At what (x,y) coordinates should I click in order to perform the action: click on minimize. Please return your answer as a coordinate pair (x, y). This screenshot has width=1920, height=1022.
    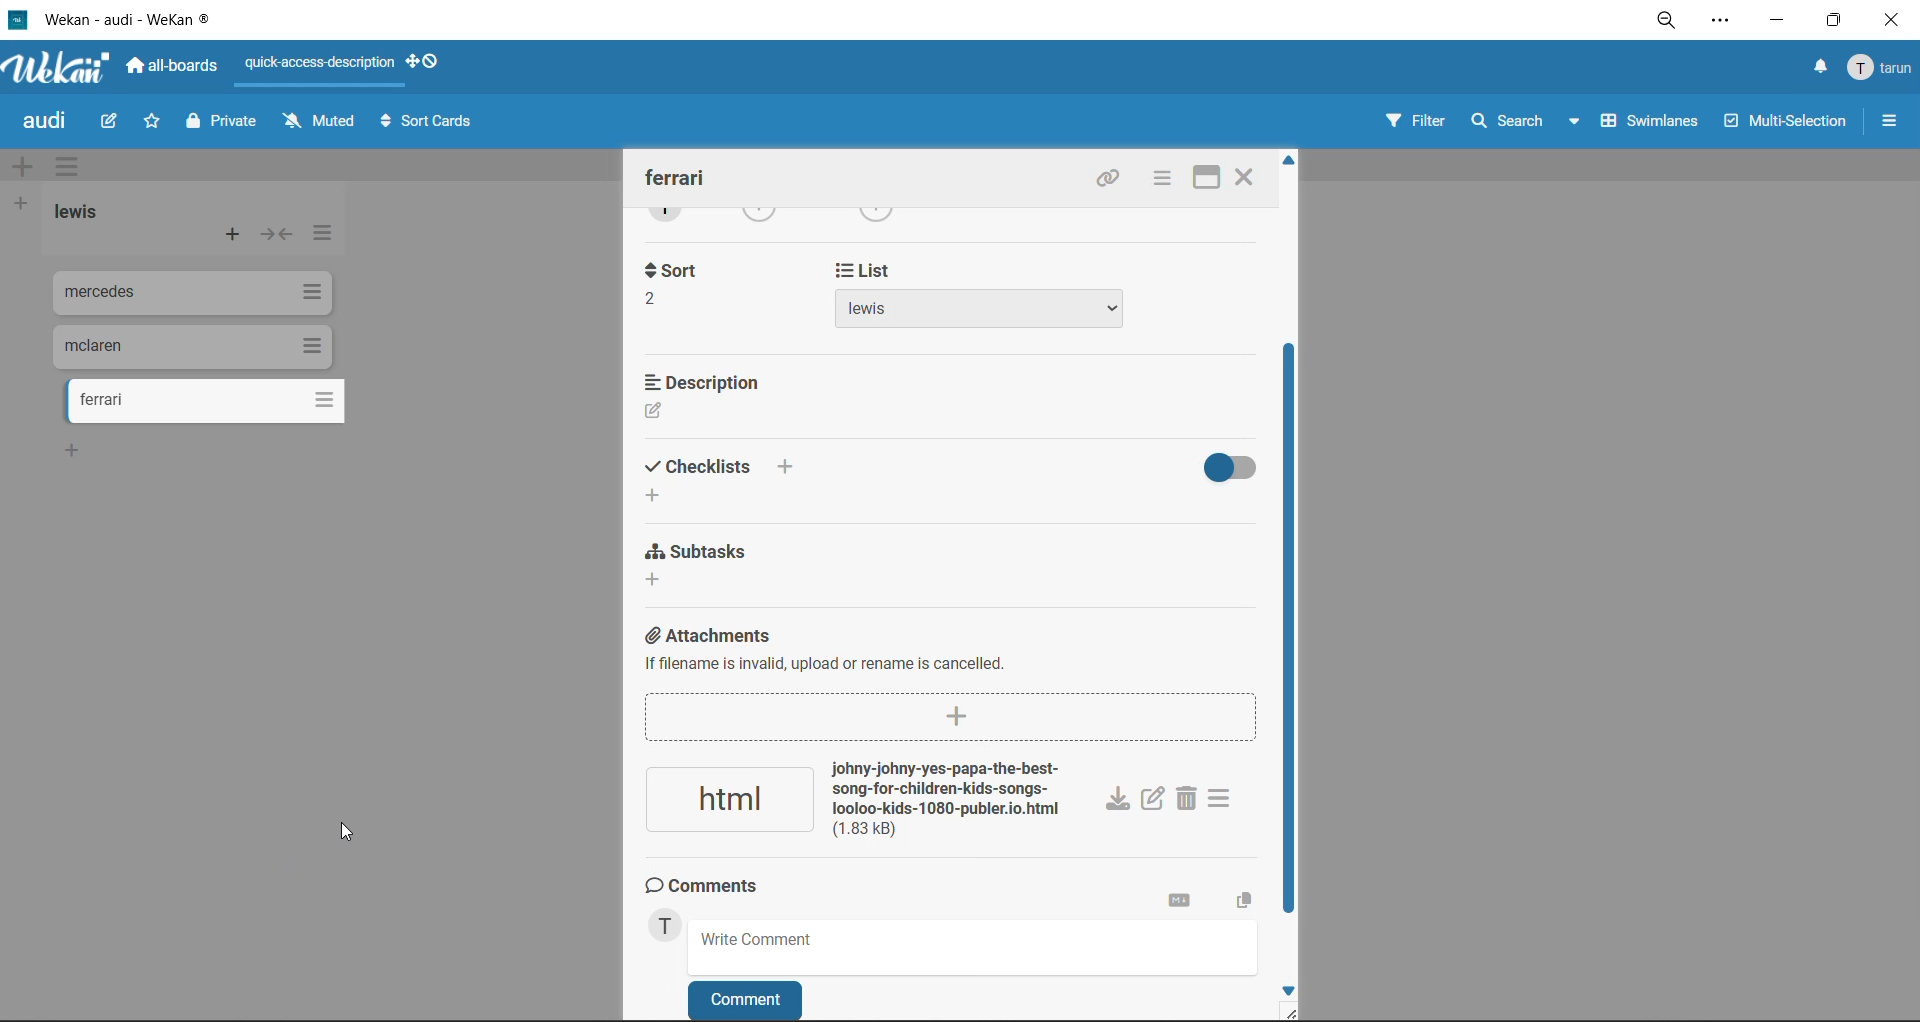
    Looking at the image, I should click on (1775, 22).